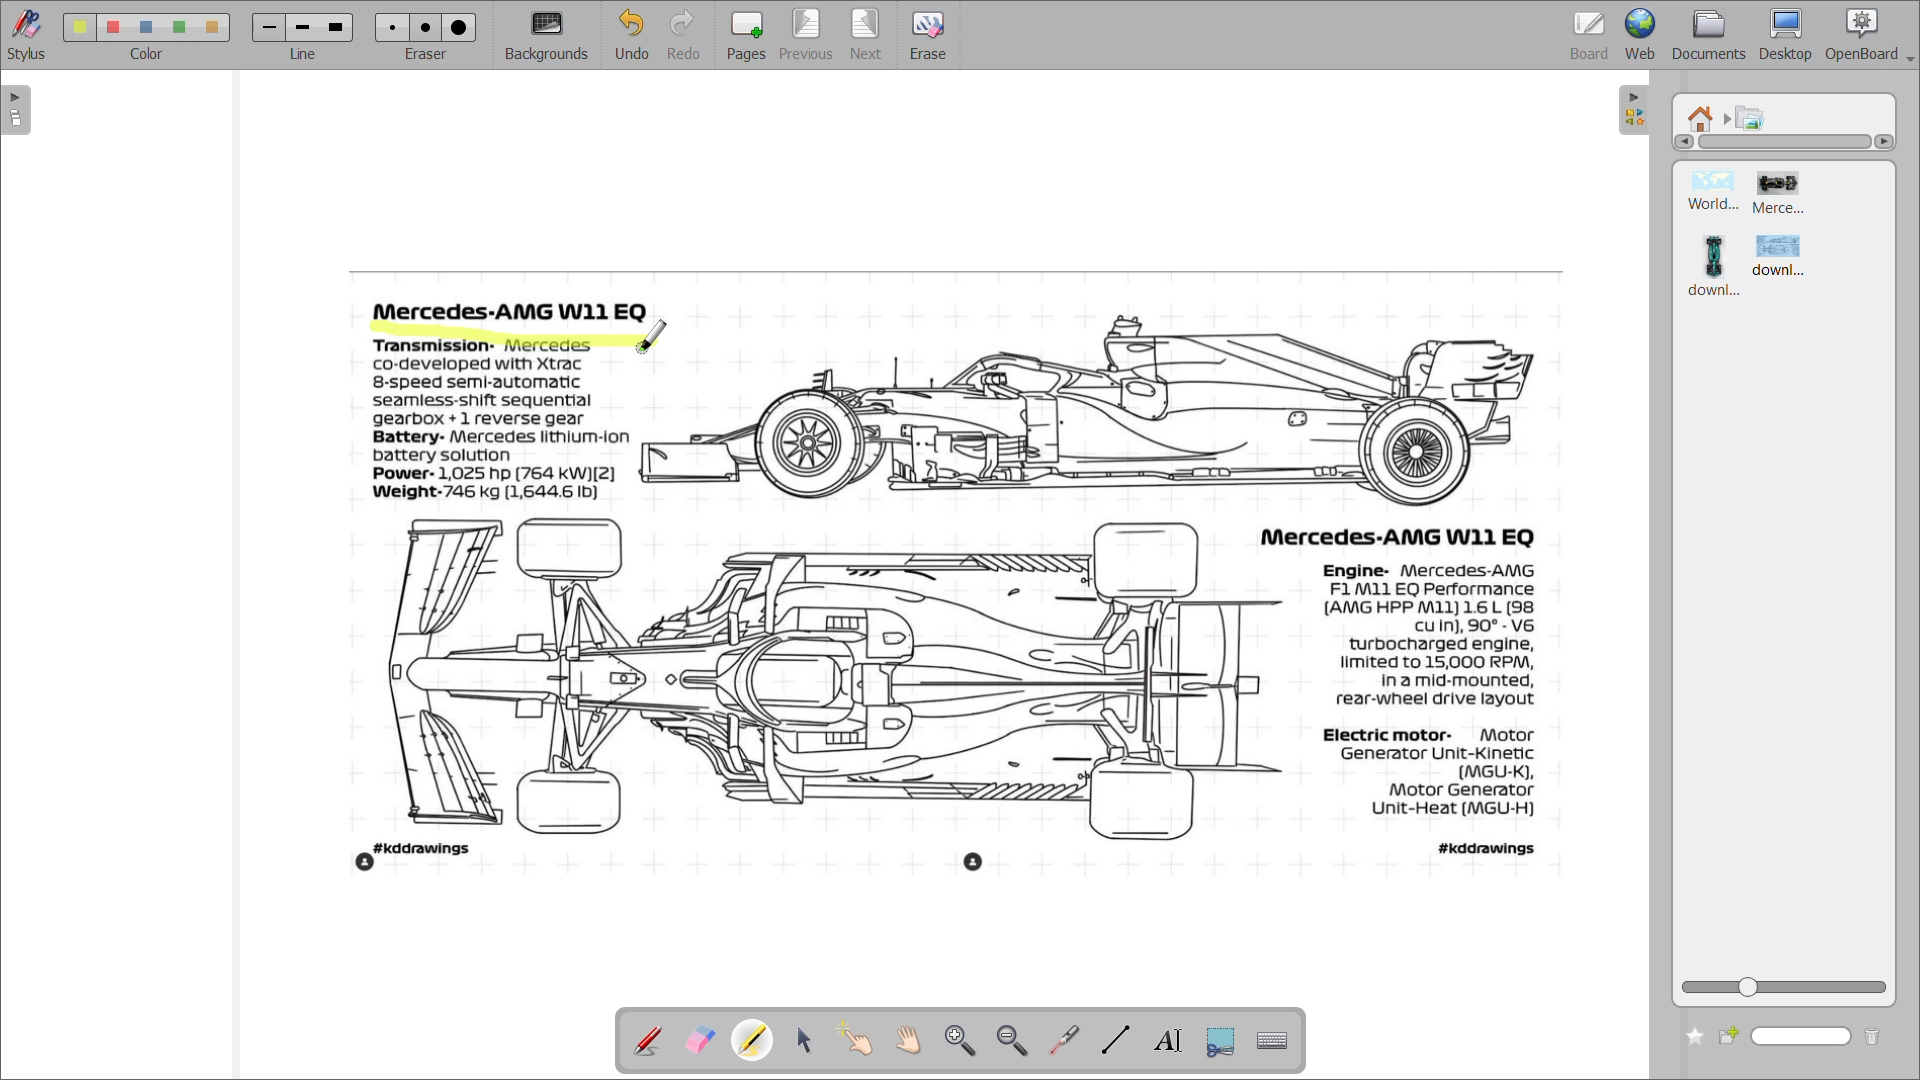 The image size is (1920, 1080). I want to click on web, so click(1644, 34).